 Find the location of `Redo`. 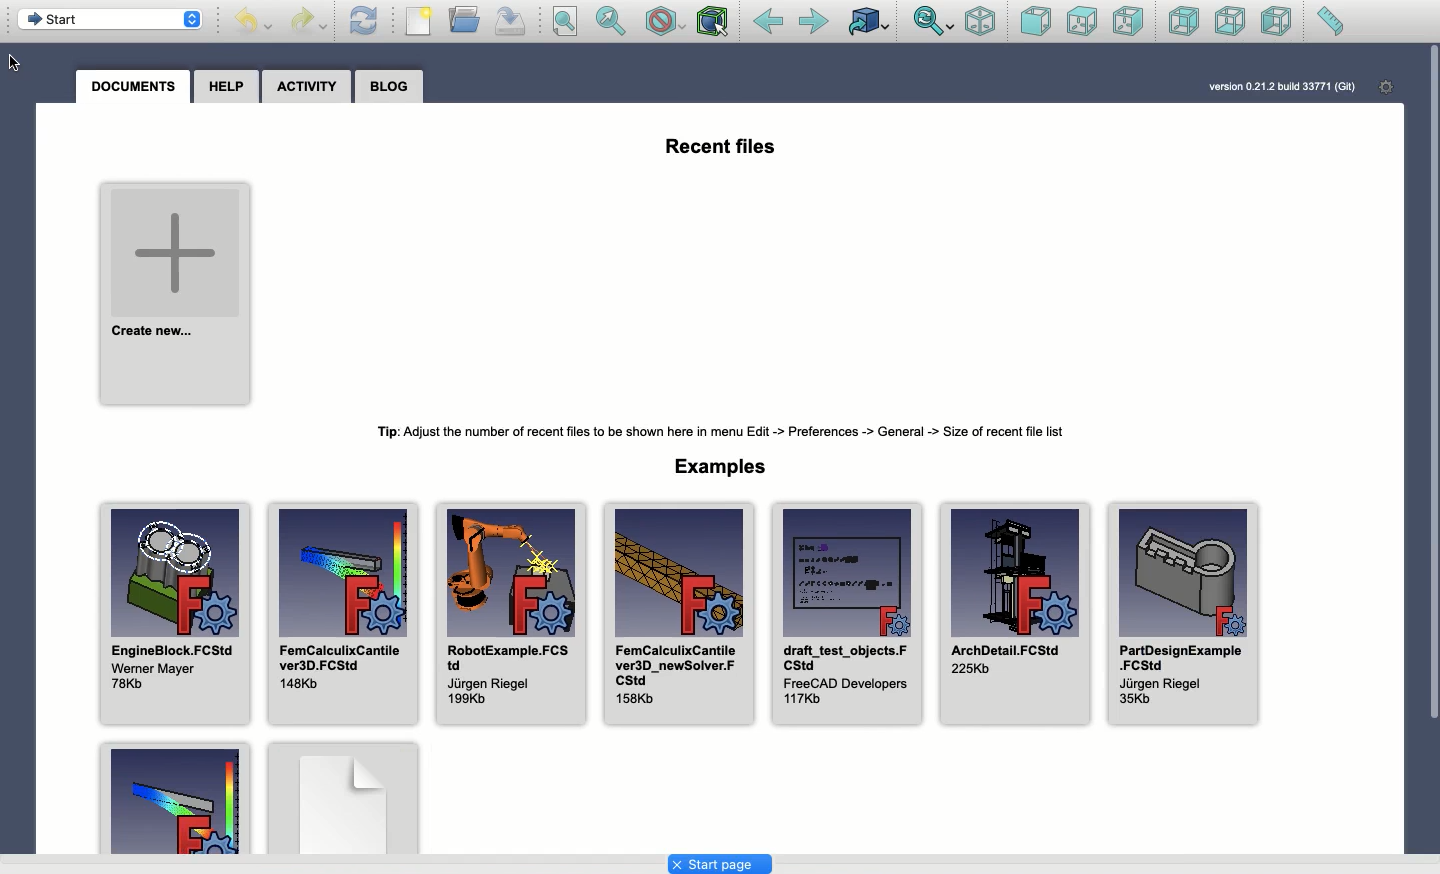

Redo is located at coordinates (309, 19).